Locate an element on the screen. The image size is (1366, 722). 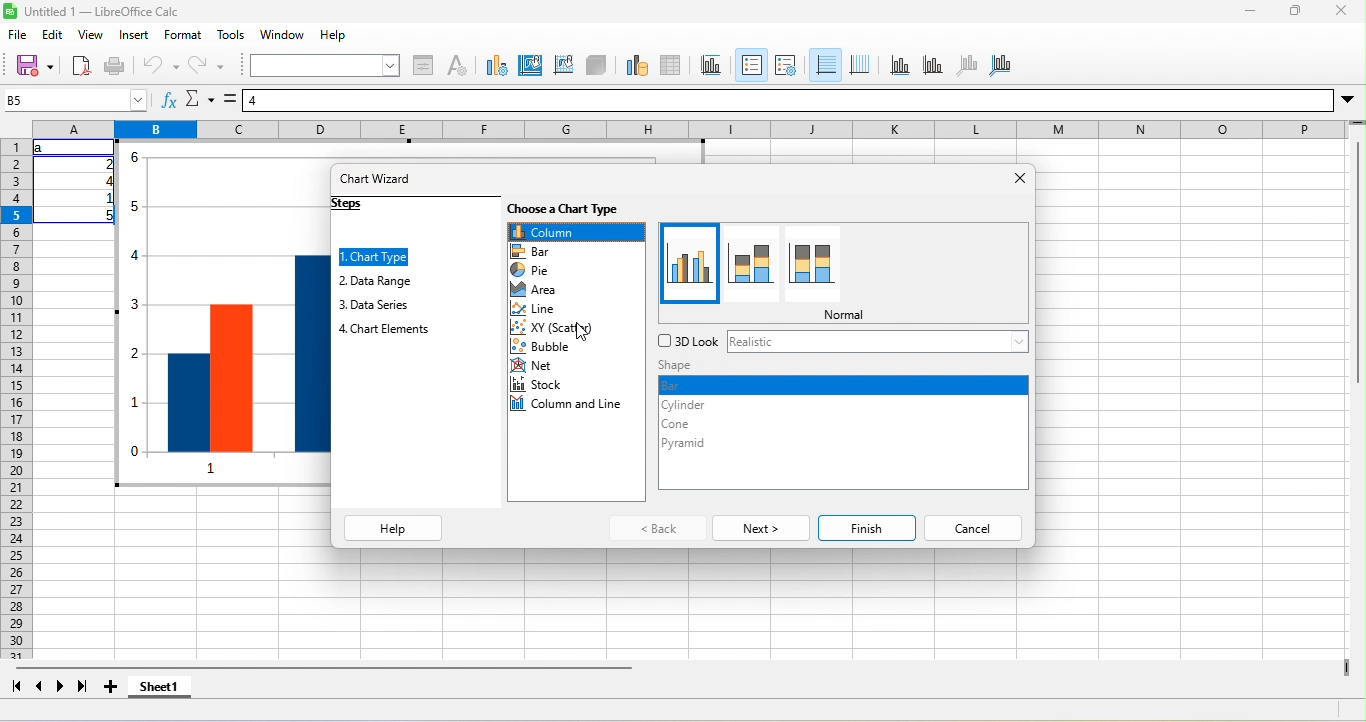
chart wall is located at coordinates (564, 67).